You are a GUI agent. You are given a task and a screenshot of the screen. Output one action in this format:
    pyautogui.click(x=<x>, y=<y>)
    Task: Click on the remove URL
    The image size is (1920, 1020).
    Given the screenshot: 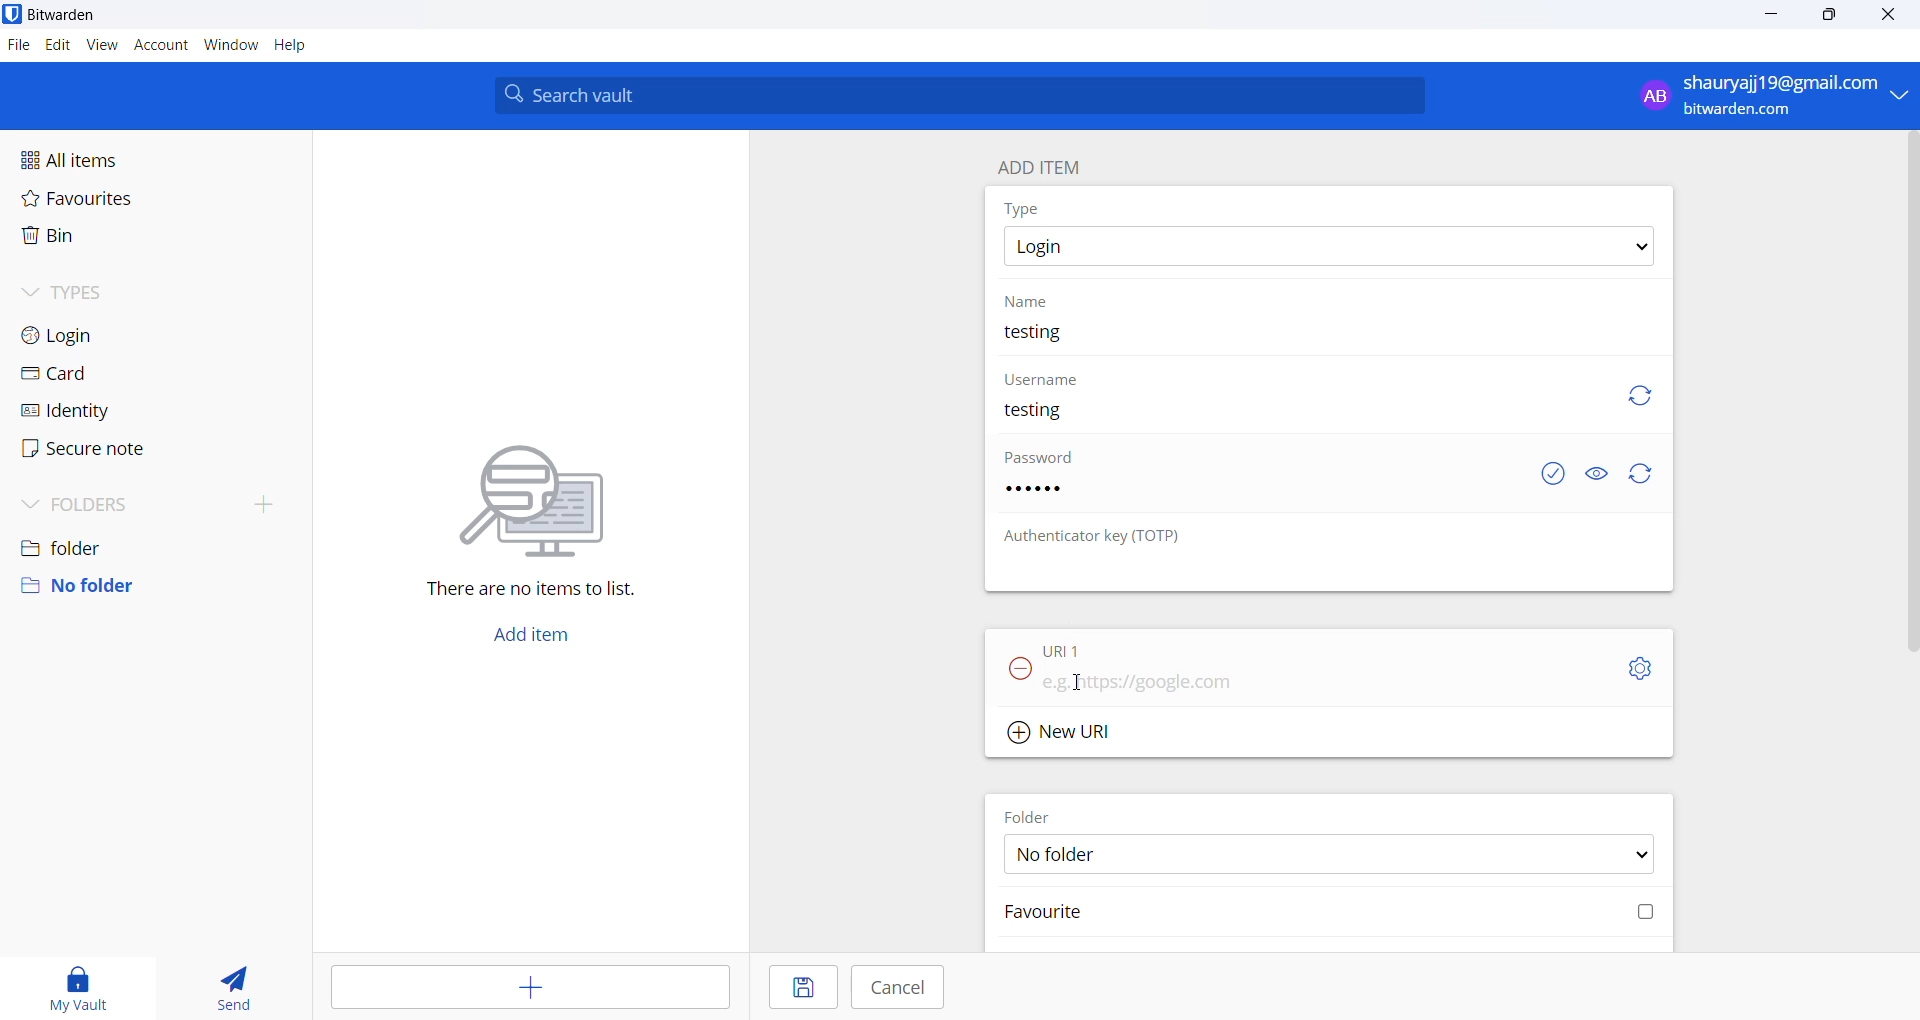 What is the action you would take?
    pyautogui.click(x=1021, y=670)
    